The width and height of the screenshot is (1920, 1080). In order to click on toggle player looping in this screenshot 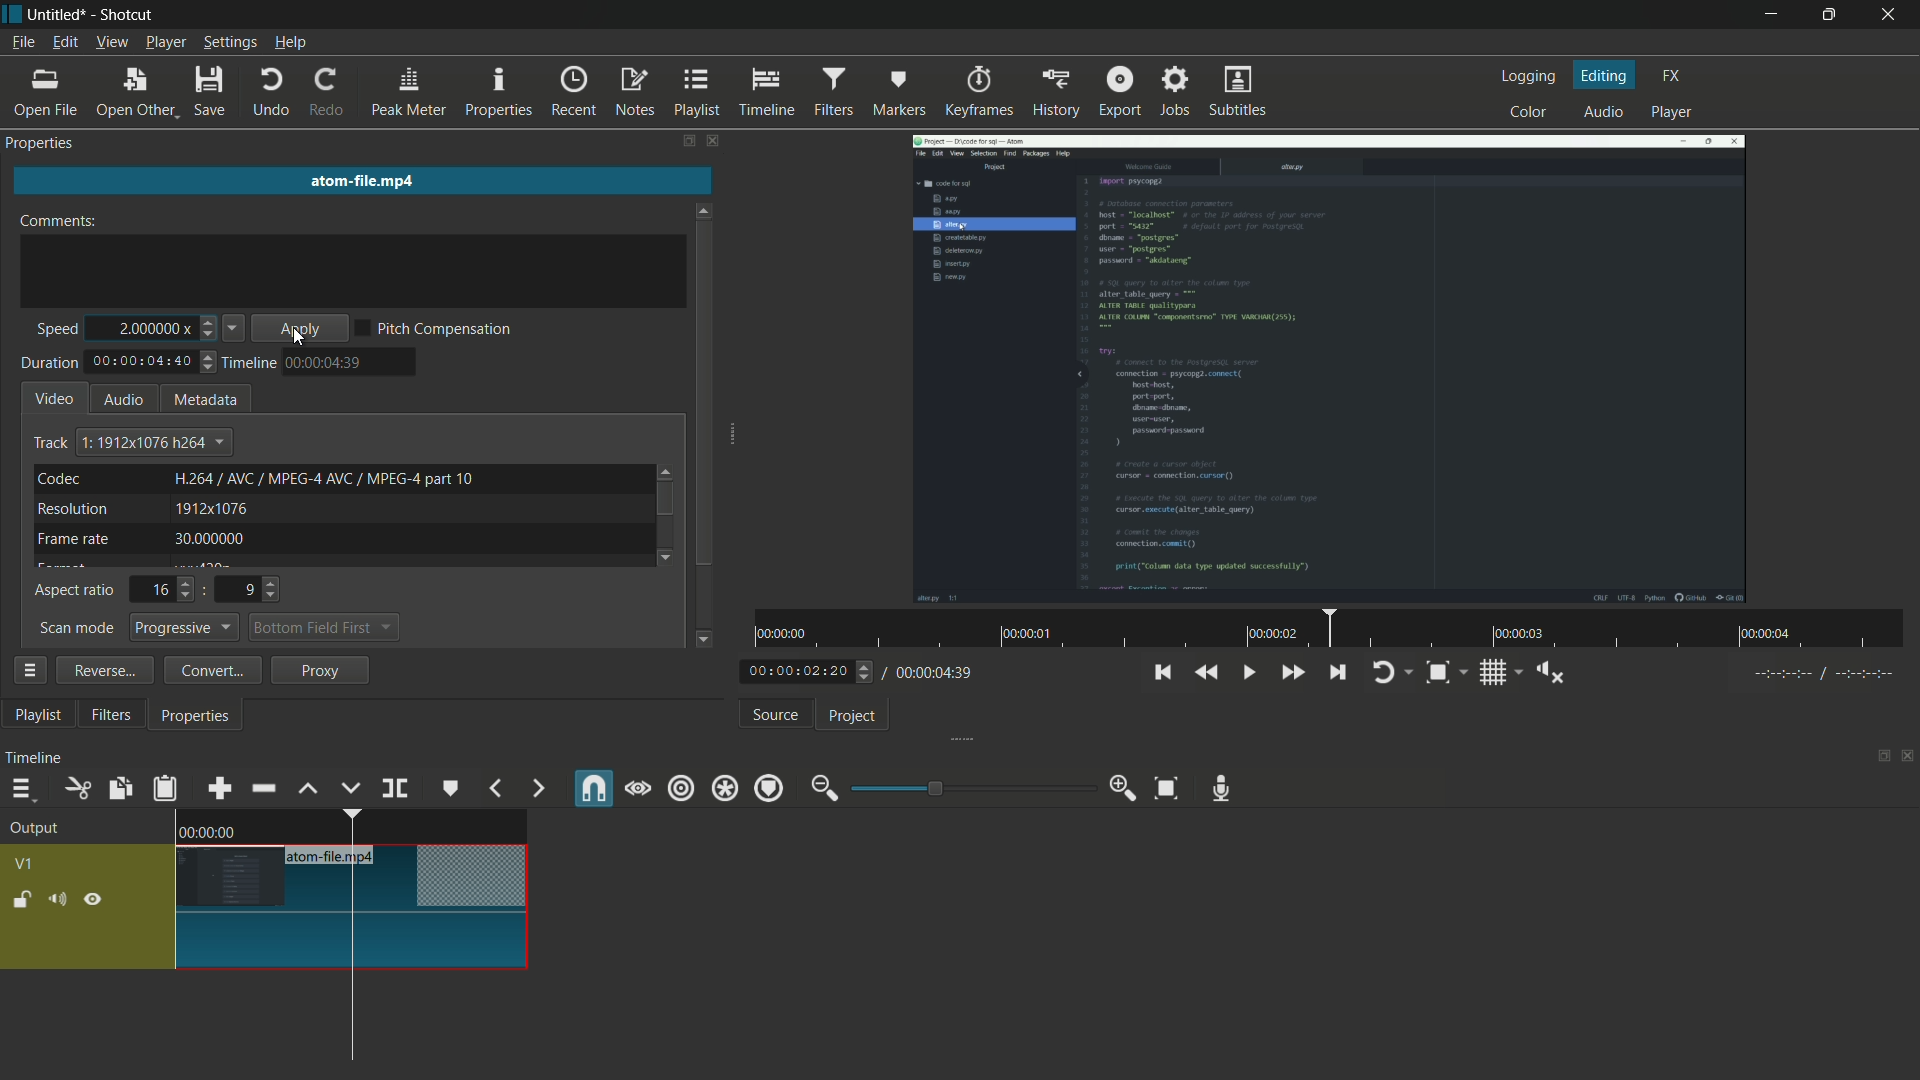, I will do `click(1385, 673)`.